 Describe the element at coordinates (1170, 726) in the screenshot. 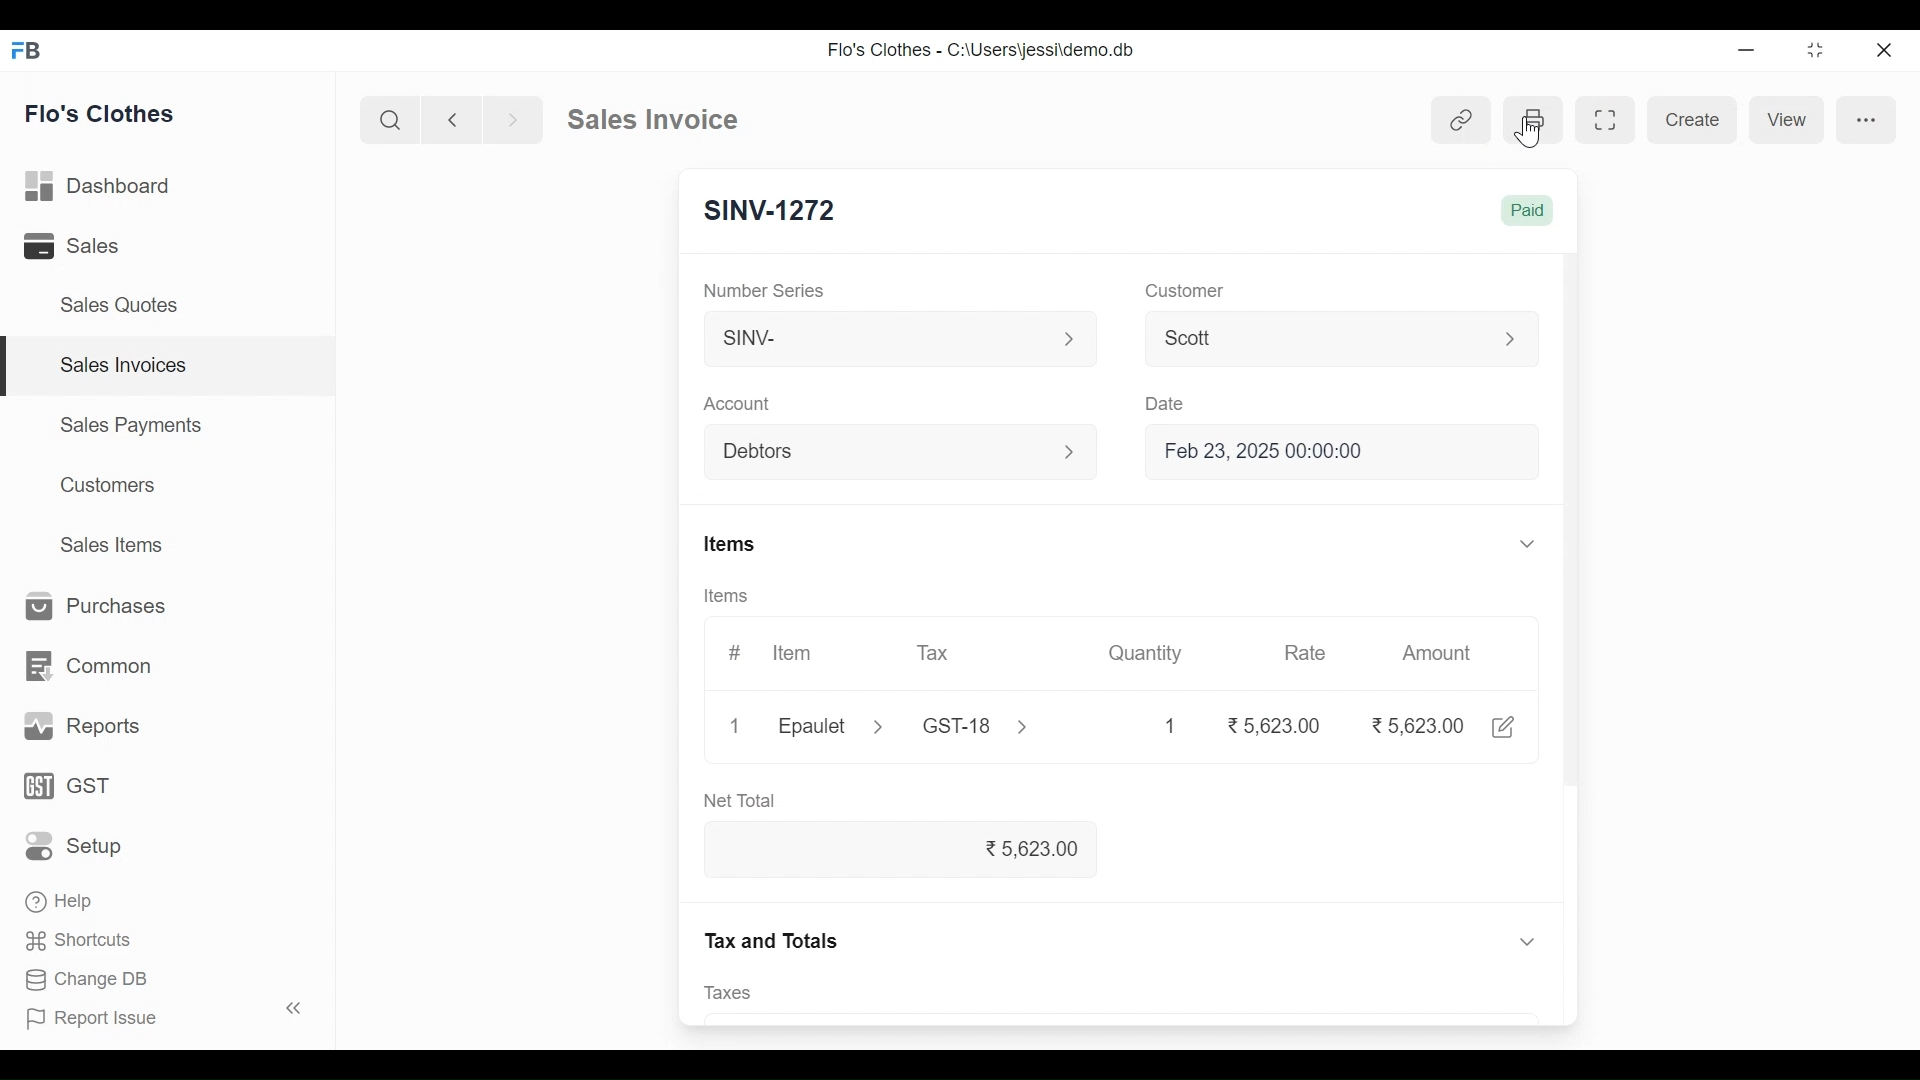

I see `1` at that location.